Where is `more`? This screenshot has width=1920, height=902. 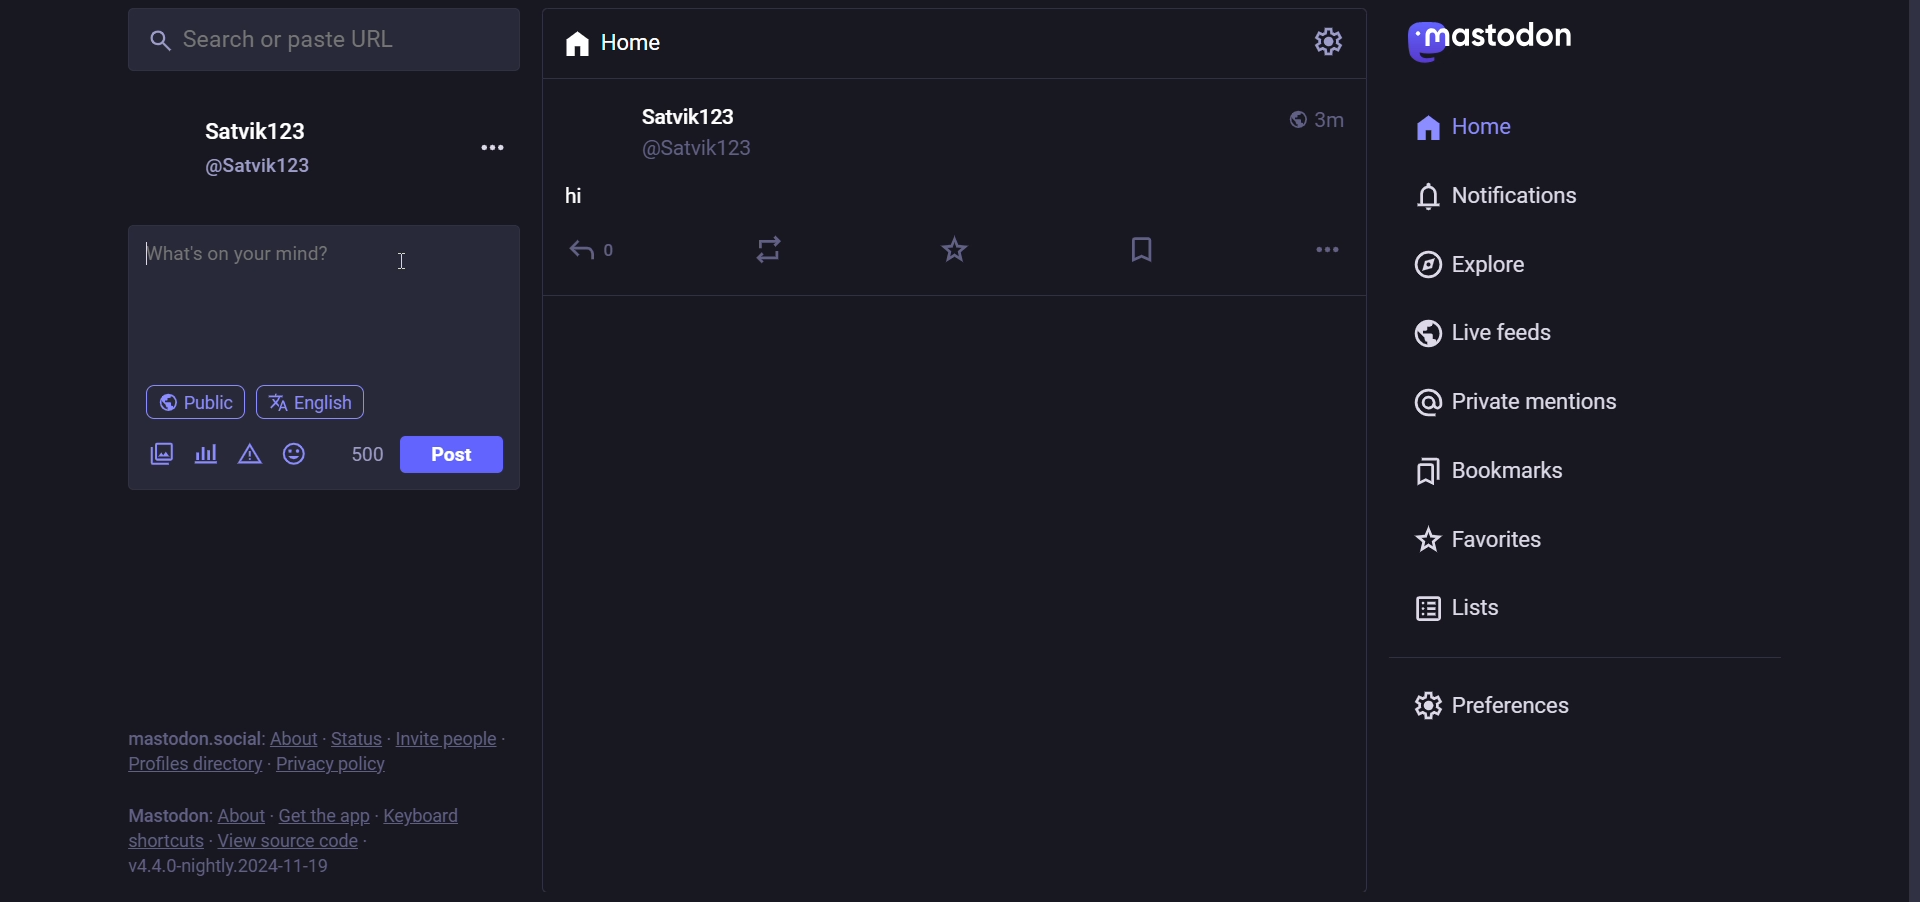
more is located at coordinates (491, 143).